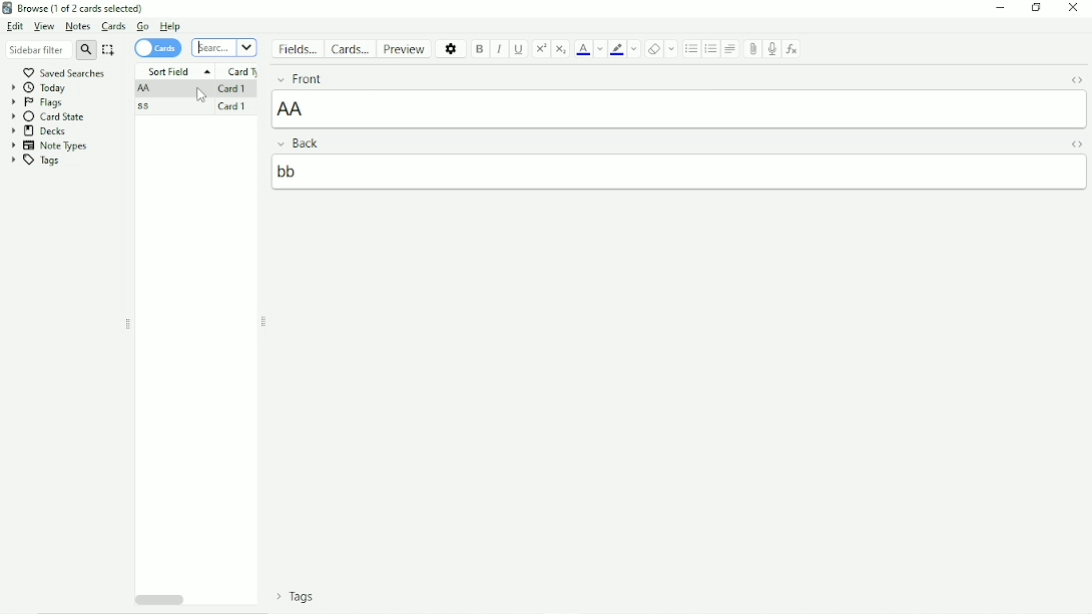 The height and width of the screenshot is (614, 1092). What do you see at coordinates (732, 48) in the screenshot?
I see `Alignment` at bounding box center [732, 48].